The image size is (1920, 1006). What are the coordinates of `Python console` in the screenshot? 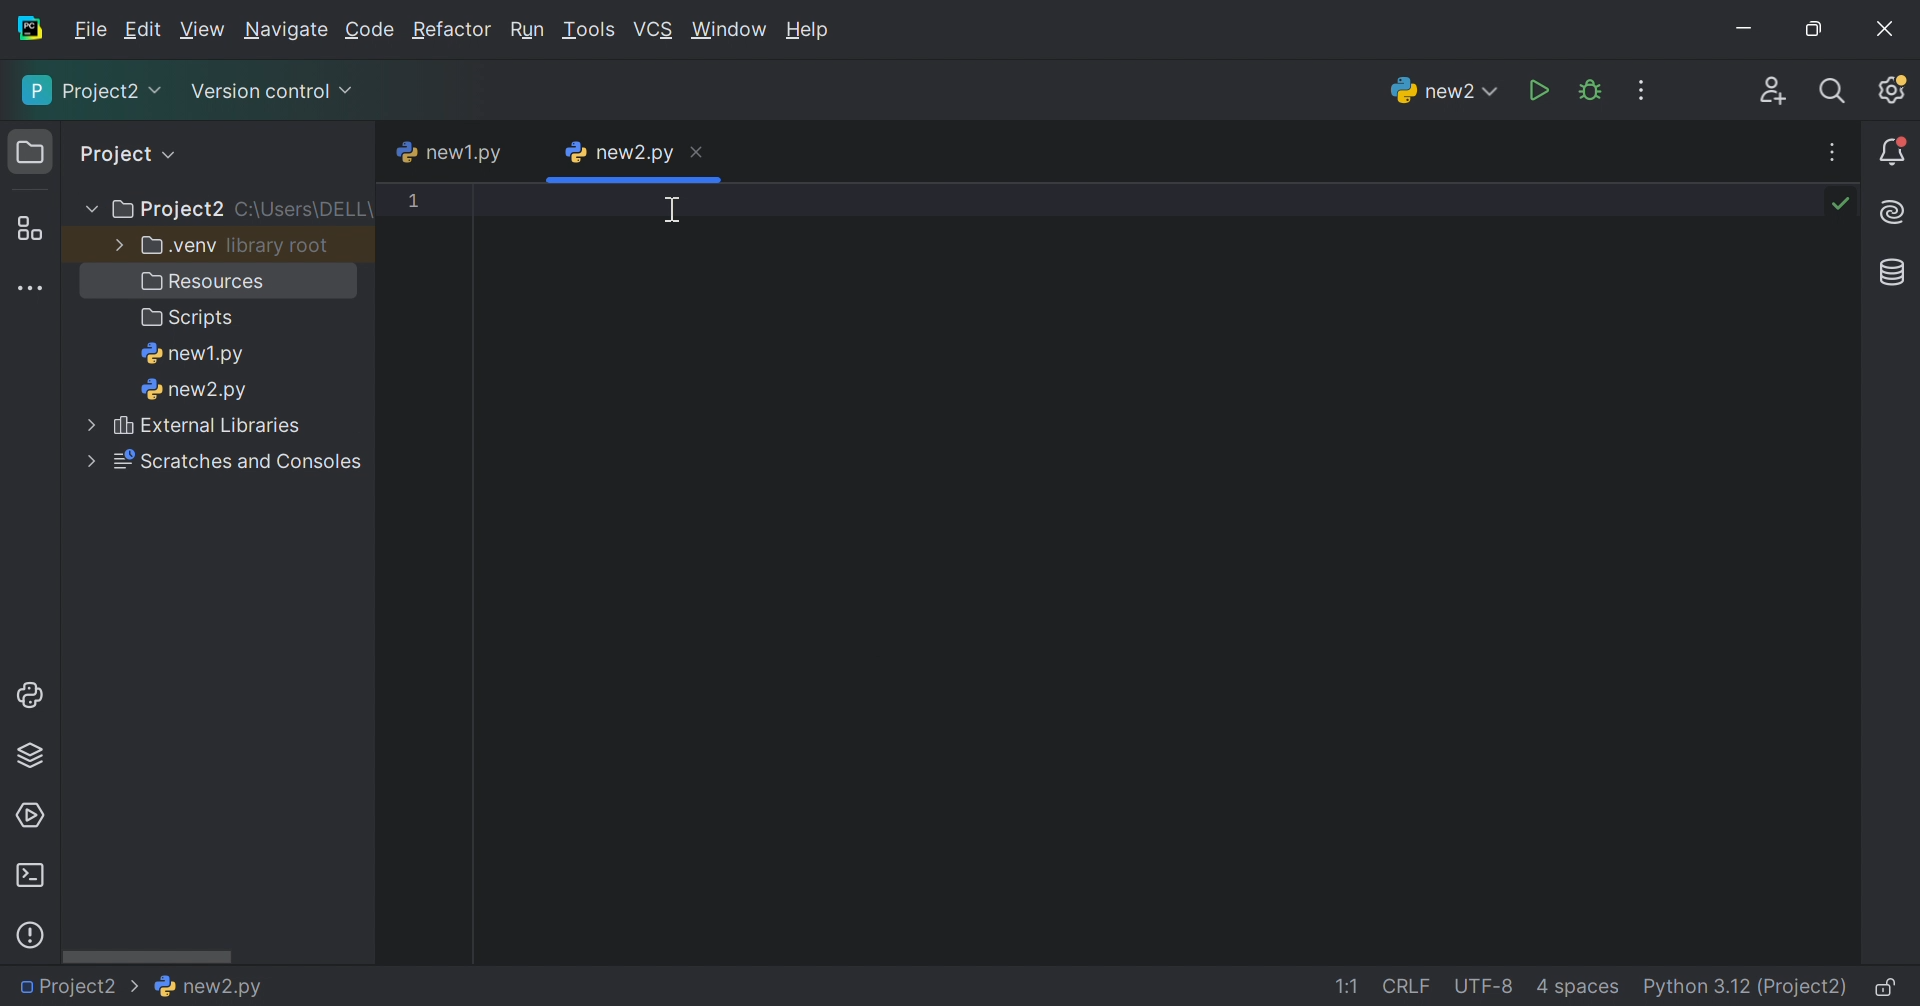 It's located at (27, 695).